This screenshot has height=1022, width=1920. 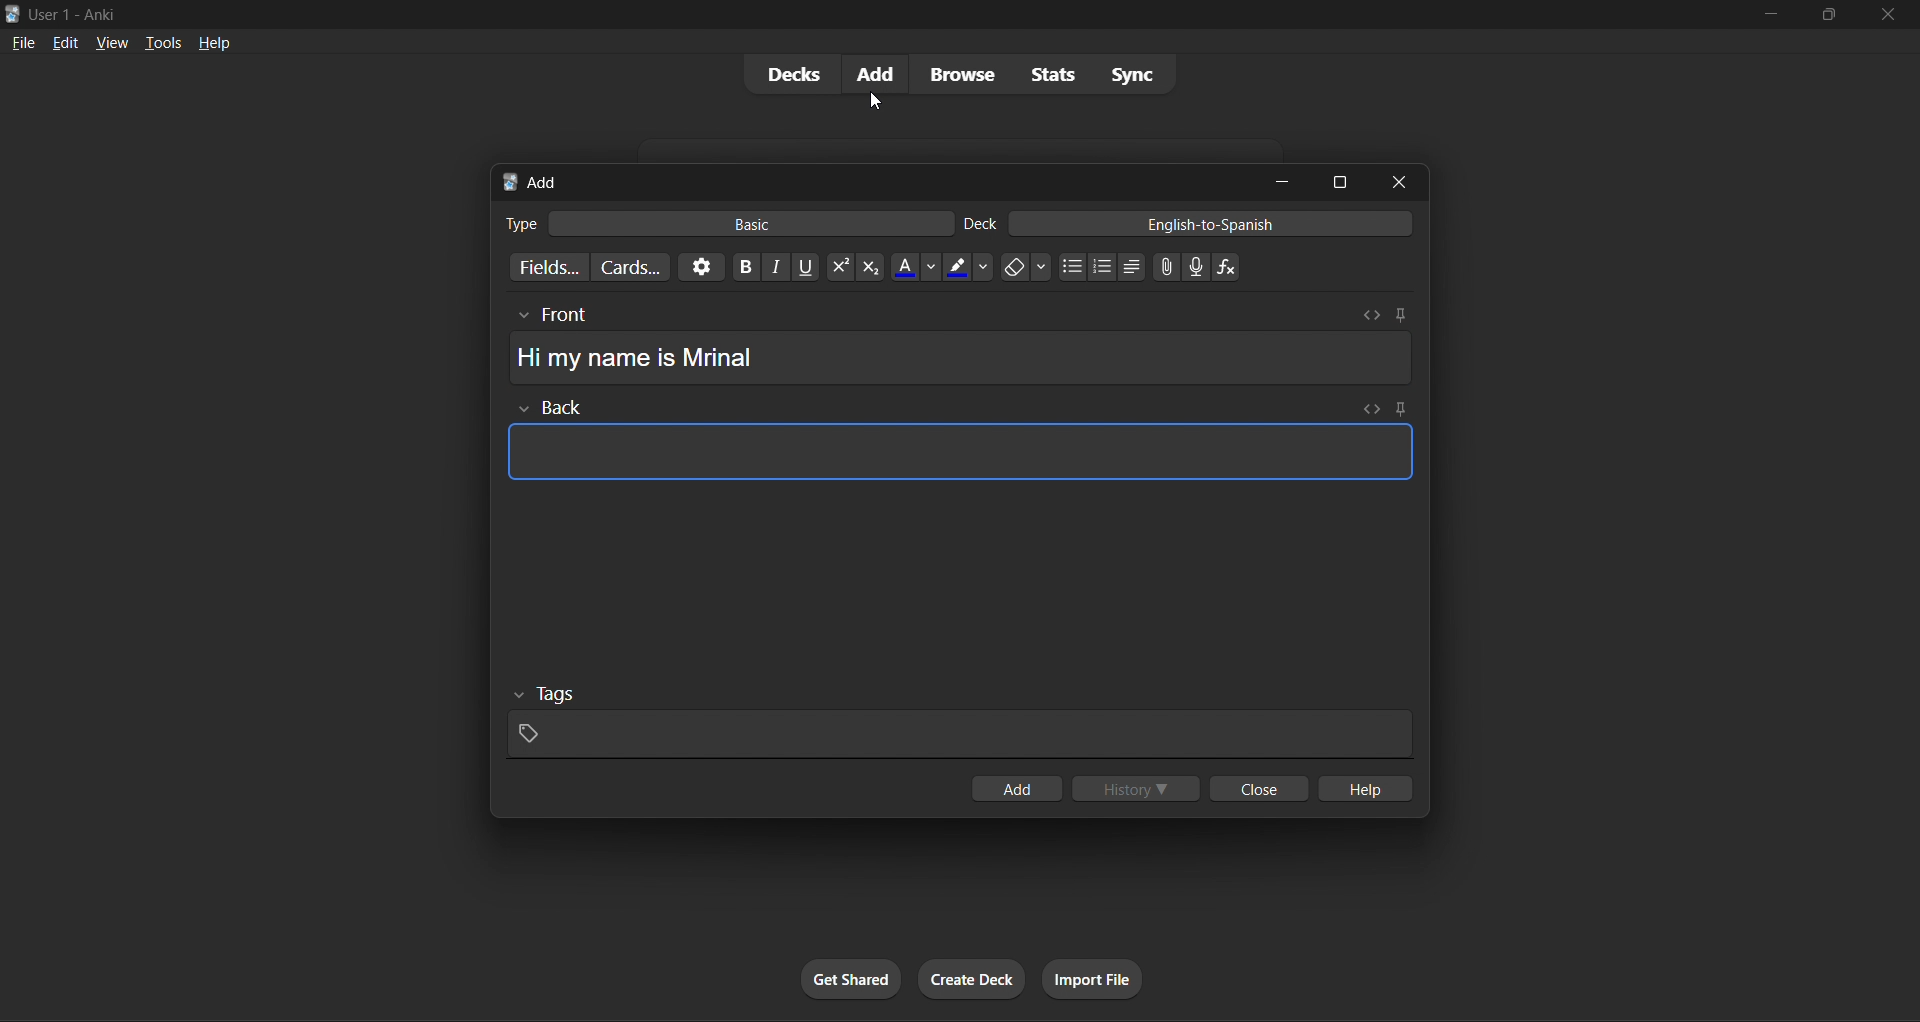 I want to click on create deck, so click(x=968, y=976).